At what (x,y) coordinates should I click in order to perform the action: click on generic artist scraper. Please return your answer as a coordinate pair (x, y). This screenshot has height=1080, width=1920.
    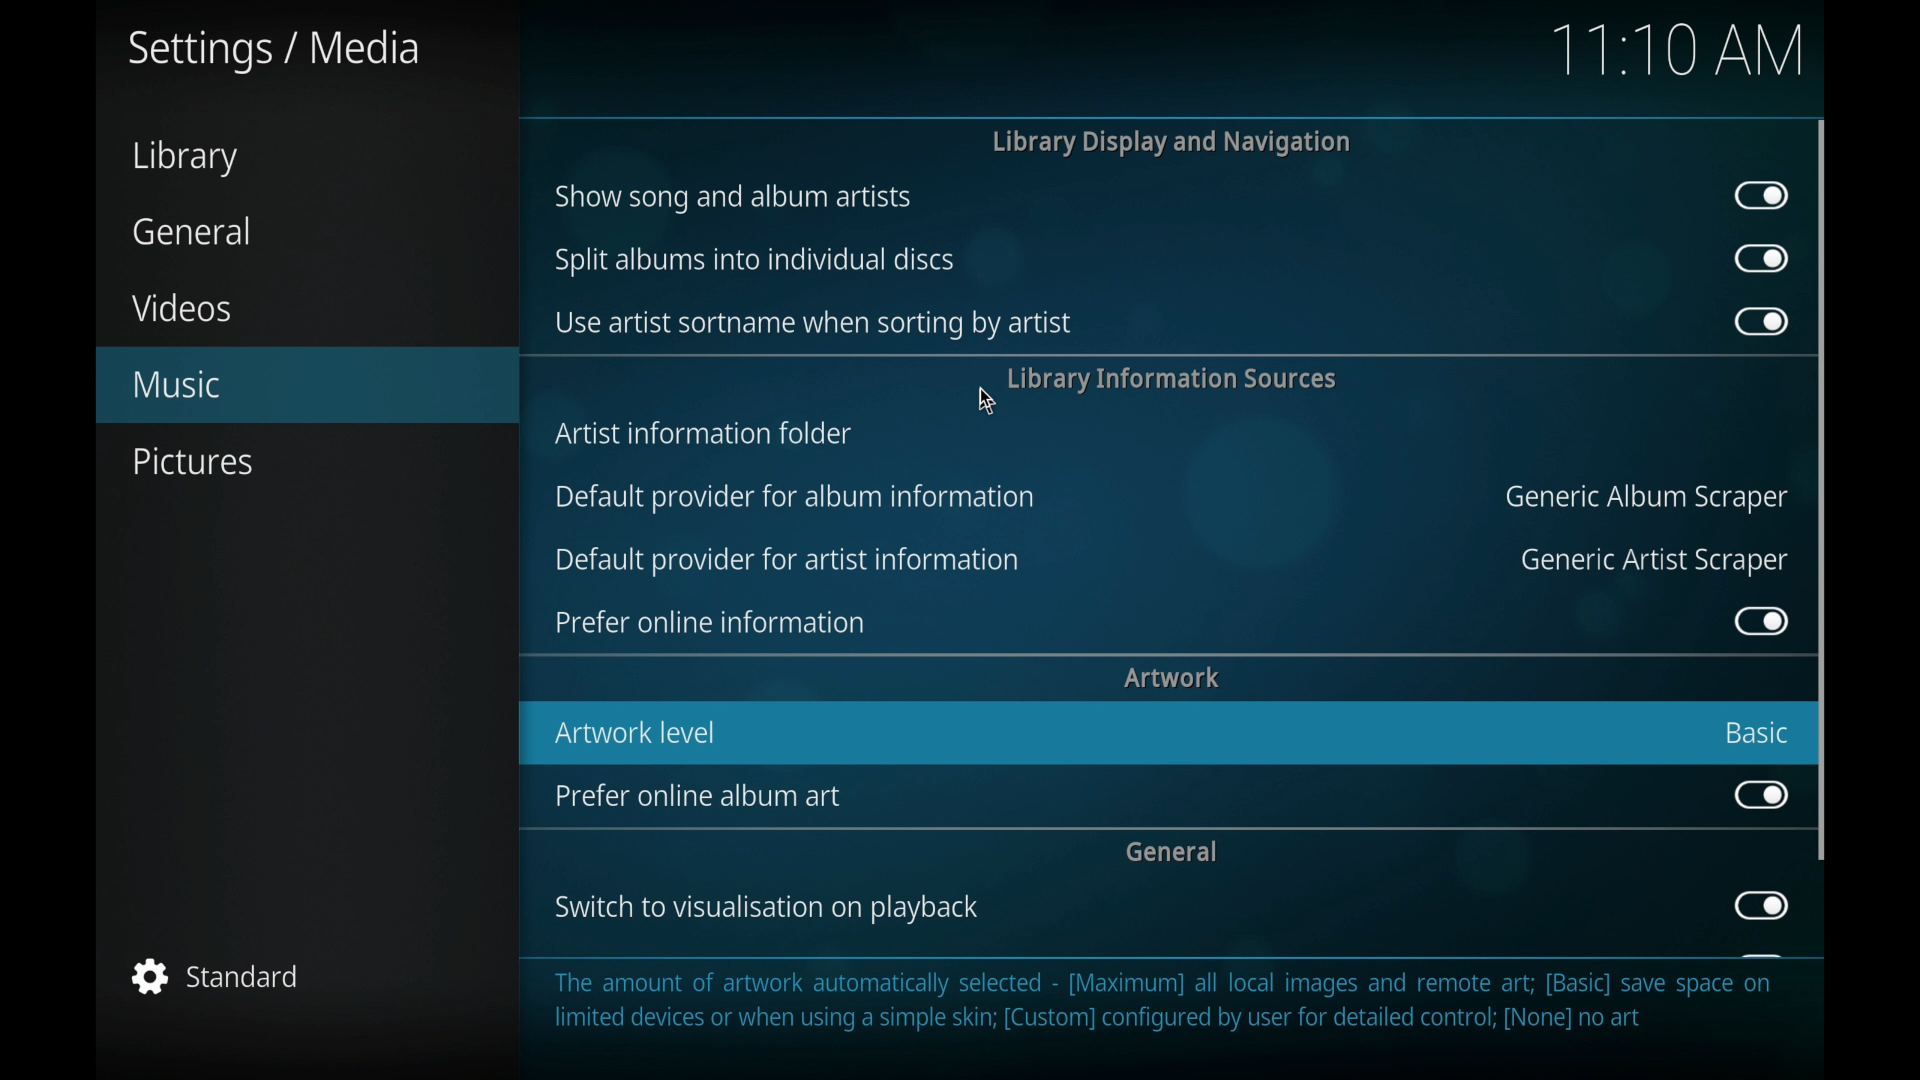
    Looking at the image, I should click on (1654, 562).